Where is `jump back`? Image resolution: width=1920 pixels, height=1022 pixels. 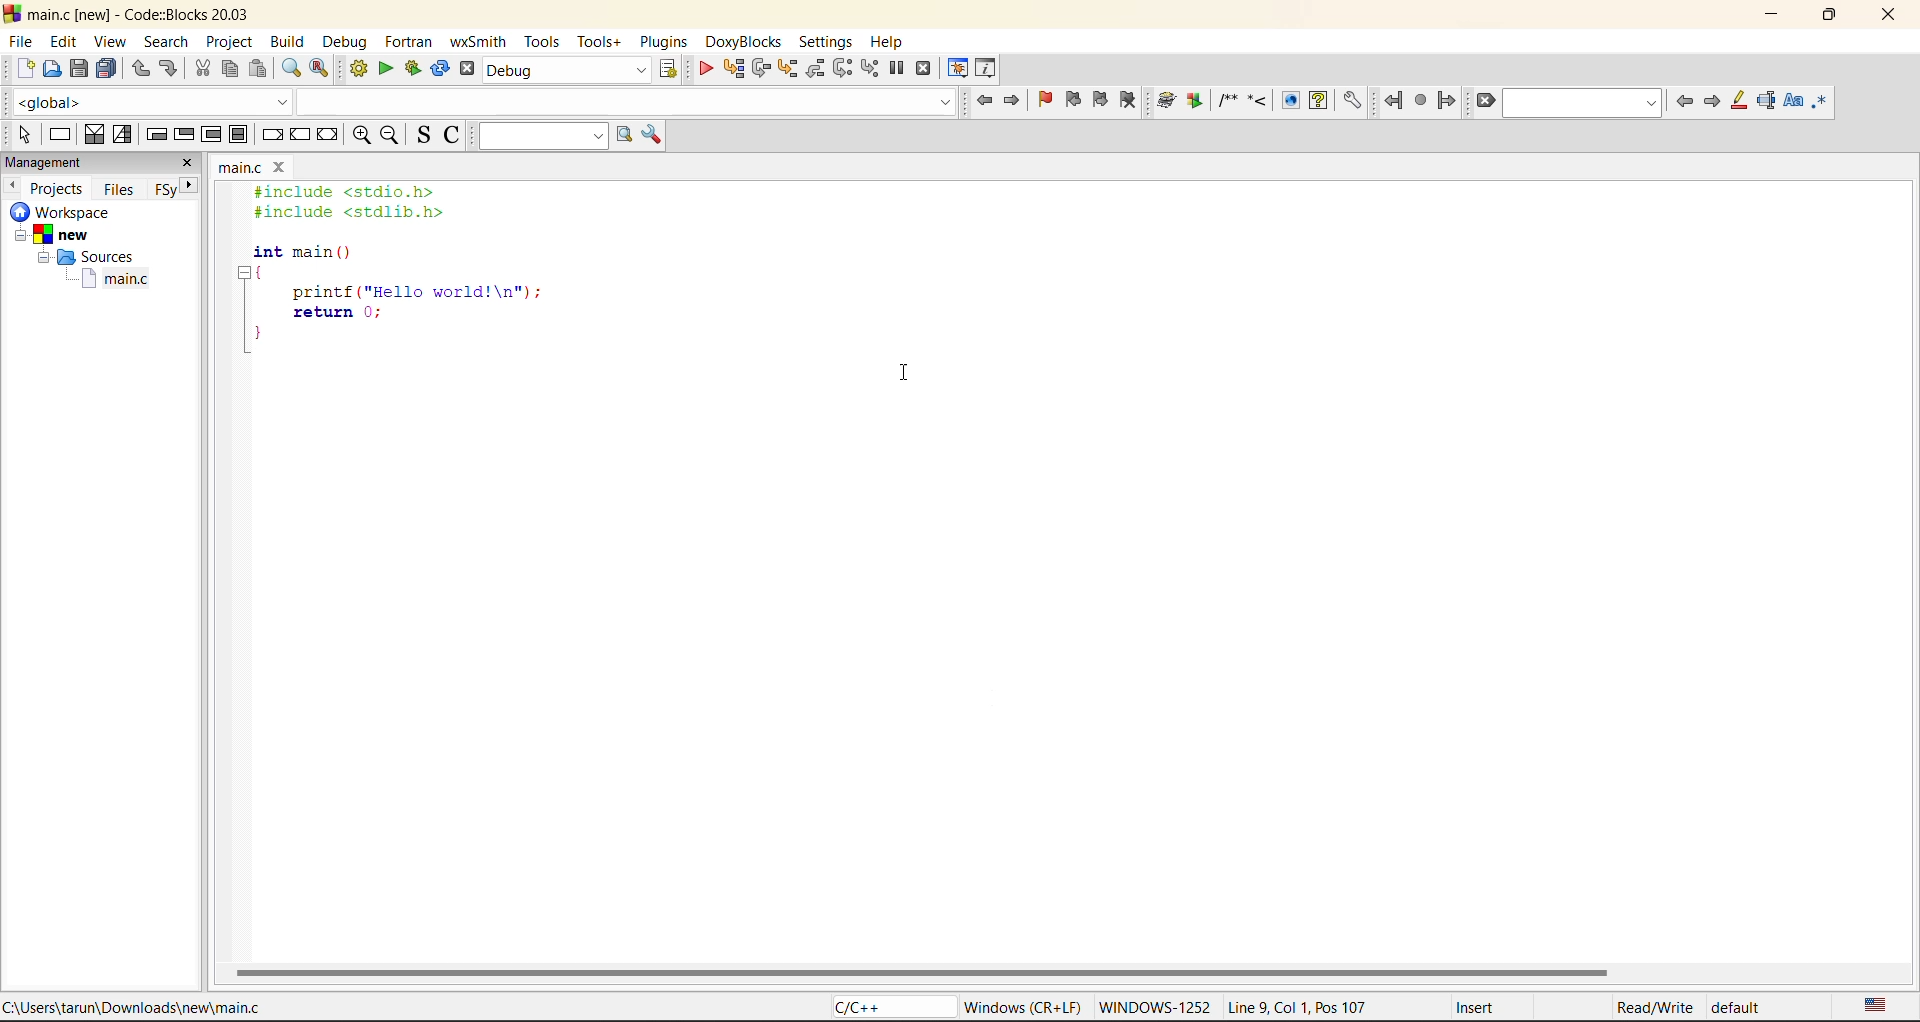 jump back is located at coordinates (983, 102).